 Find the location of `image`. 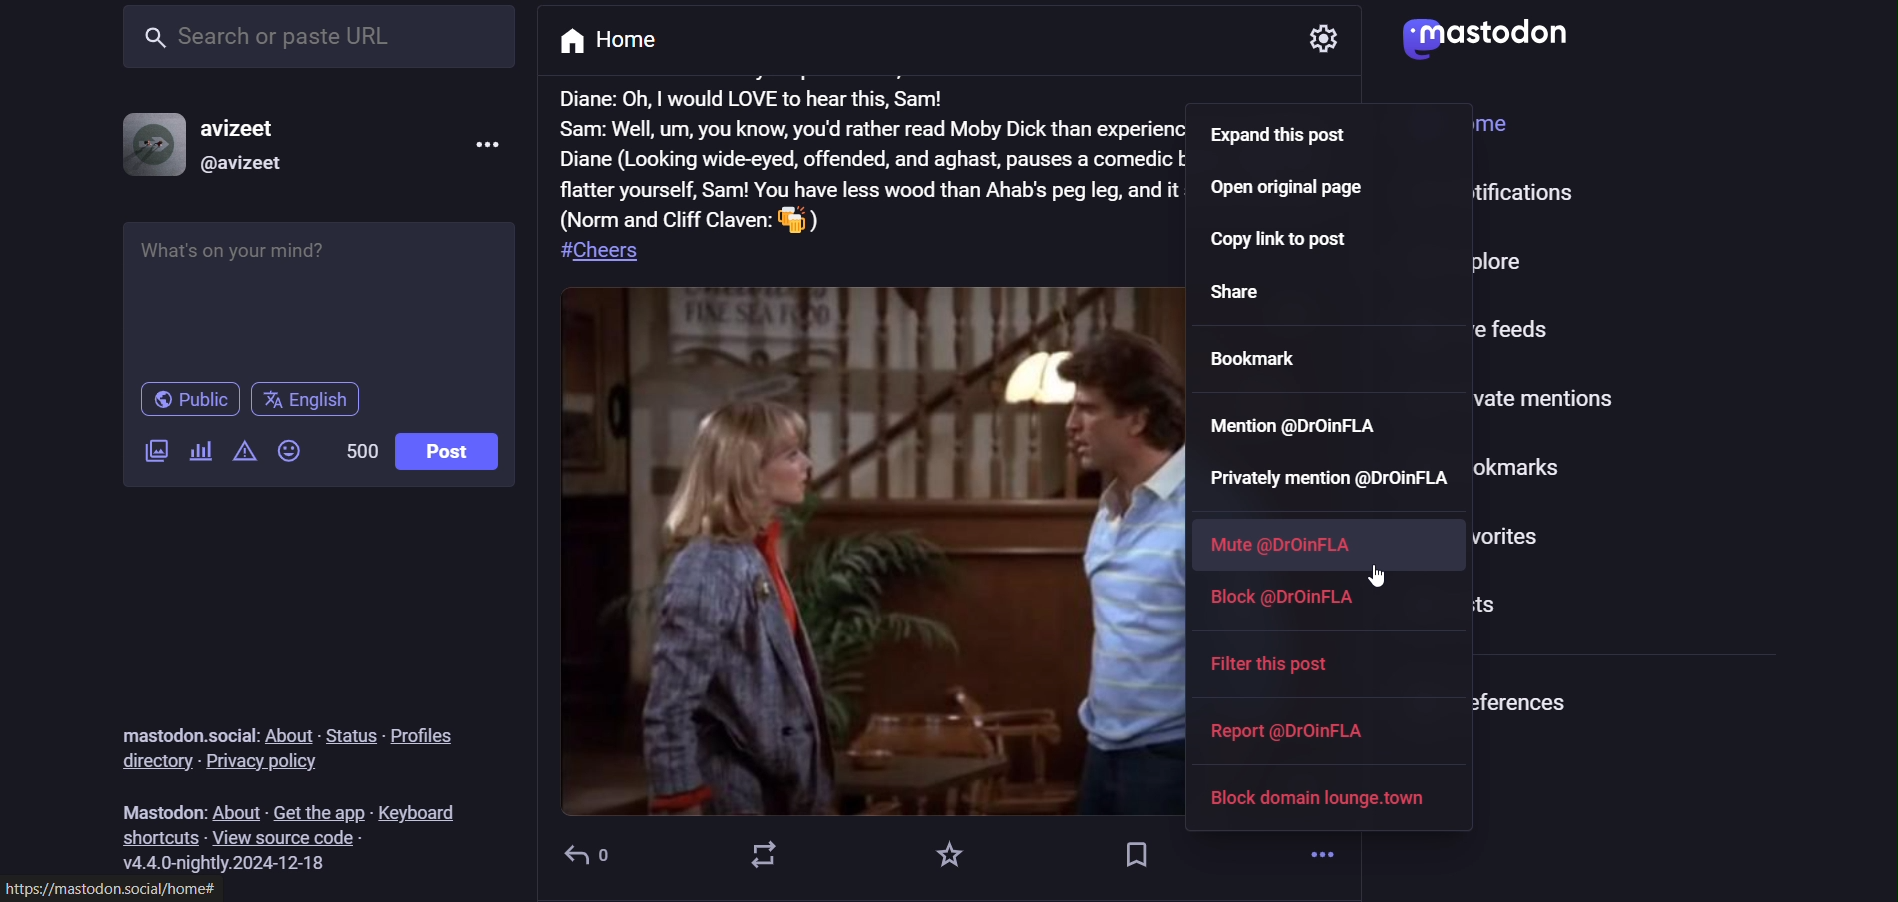

image is located at coordinates (892, 554).